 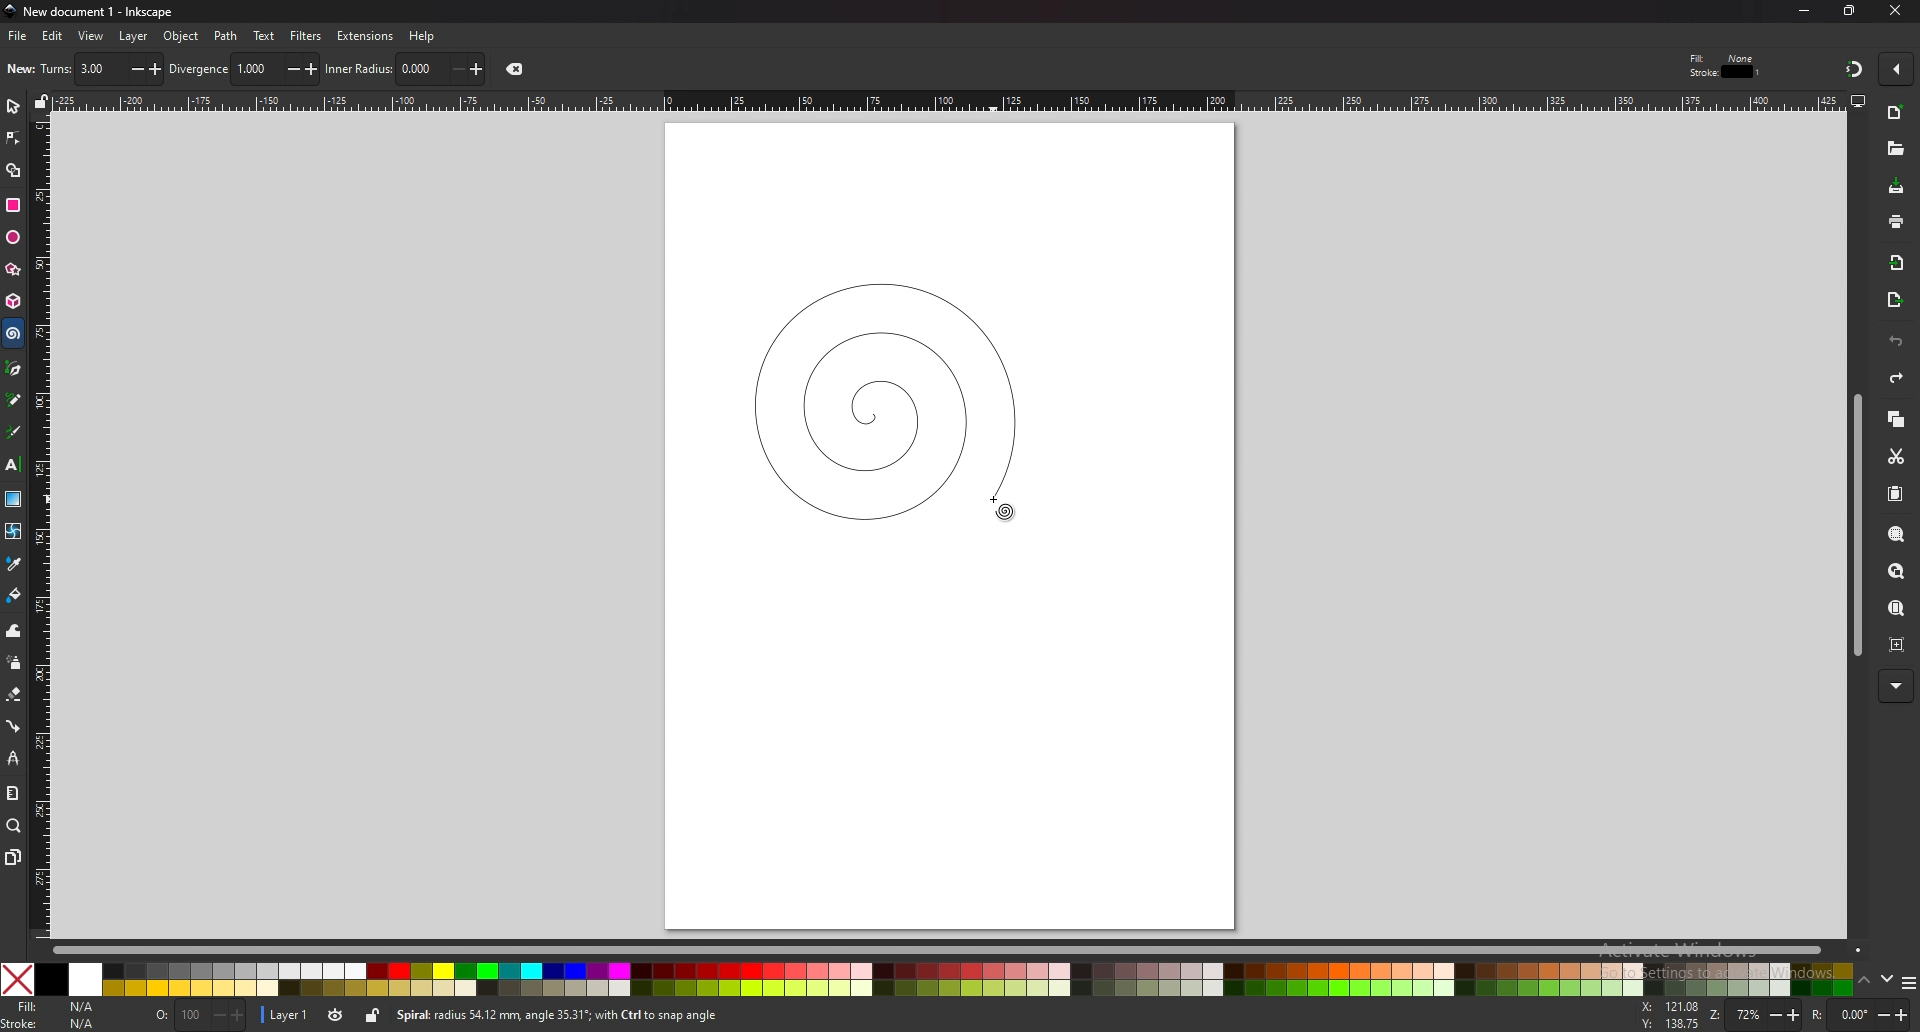 I want to click on snapping, so click(x=1852, y=69).